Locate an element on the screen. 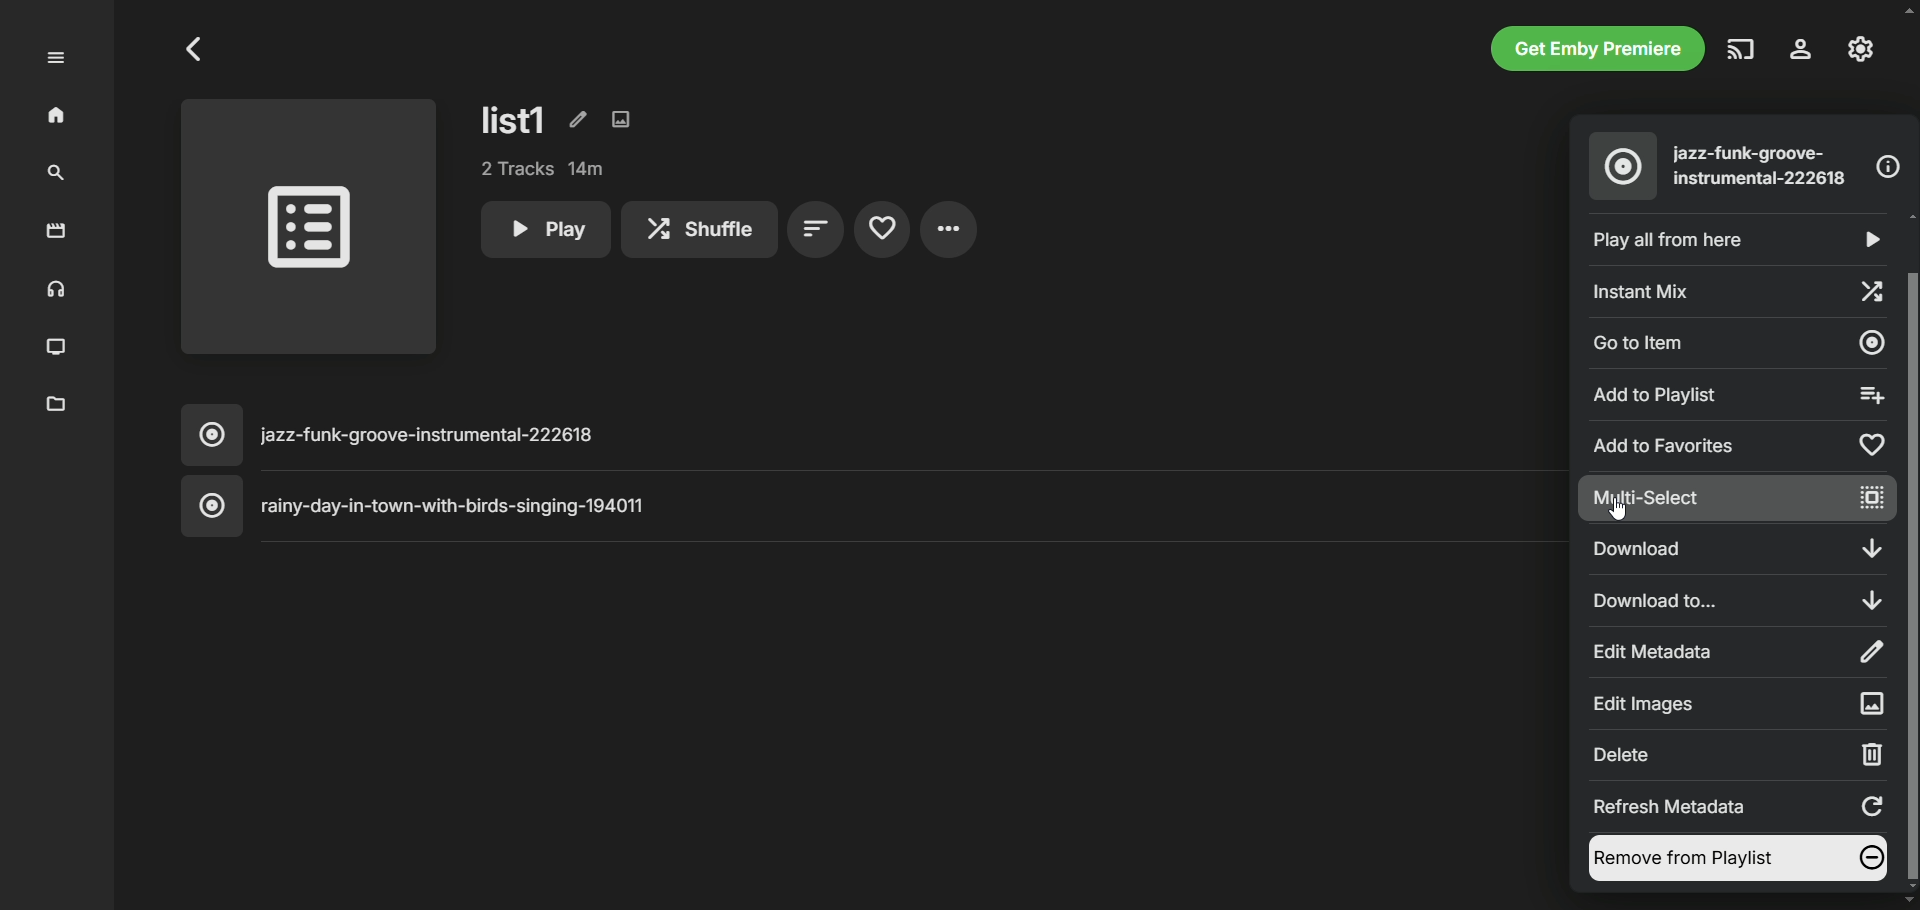 The width and height of the screenshot is (1920, 910). Go to previous page is located at coordinates (196, 49).